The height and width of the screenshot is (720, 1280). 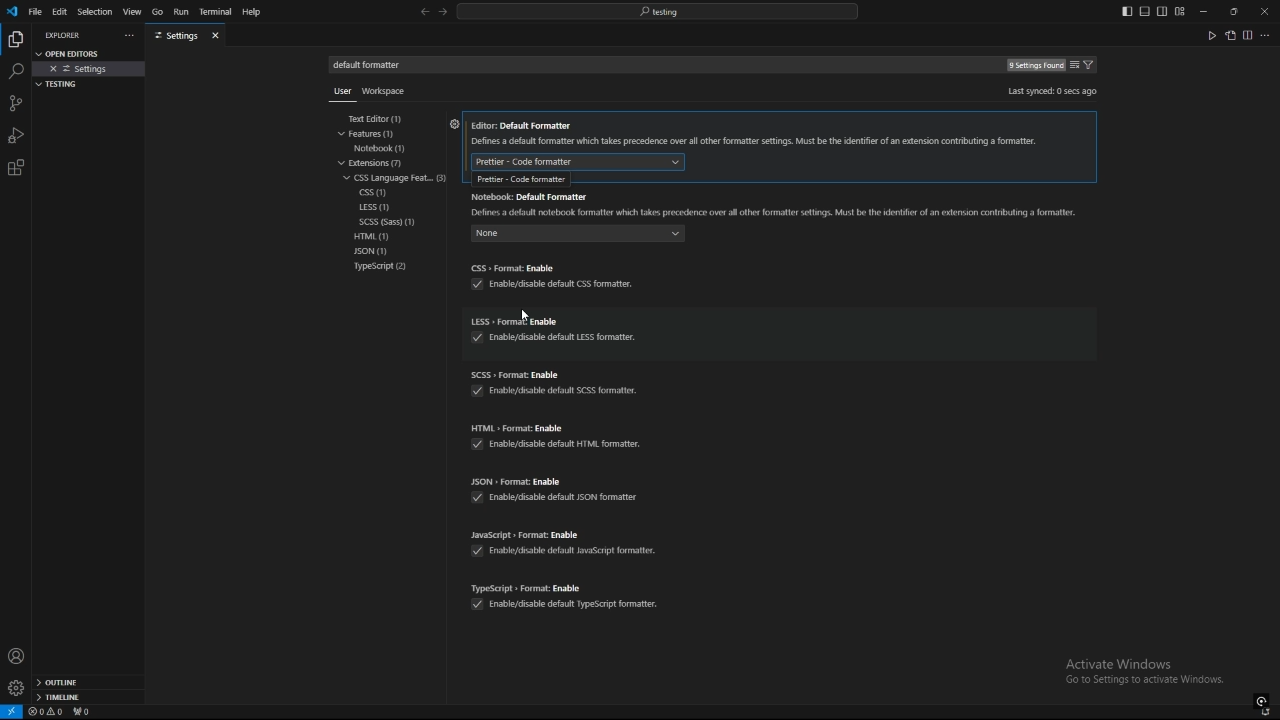 I want to click on explore, so click(x=15, y=38).